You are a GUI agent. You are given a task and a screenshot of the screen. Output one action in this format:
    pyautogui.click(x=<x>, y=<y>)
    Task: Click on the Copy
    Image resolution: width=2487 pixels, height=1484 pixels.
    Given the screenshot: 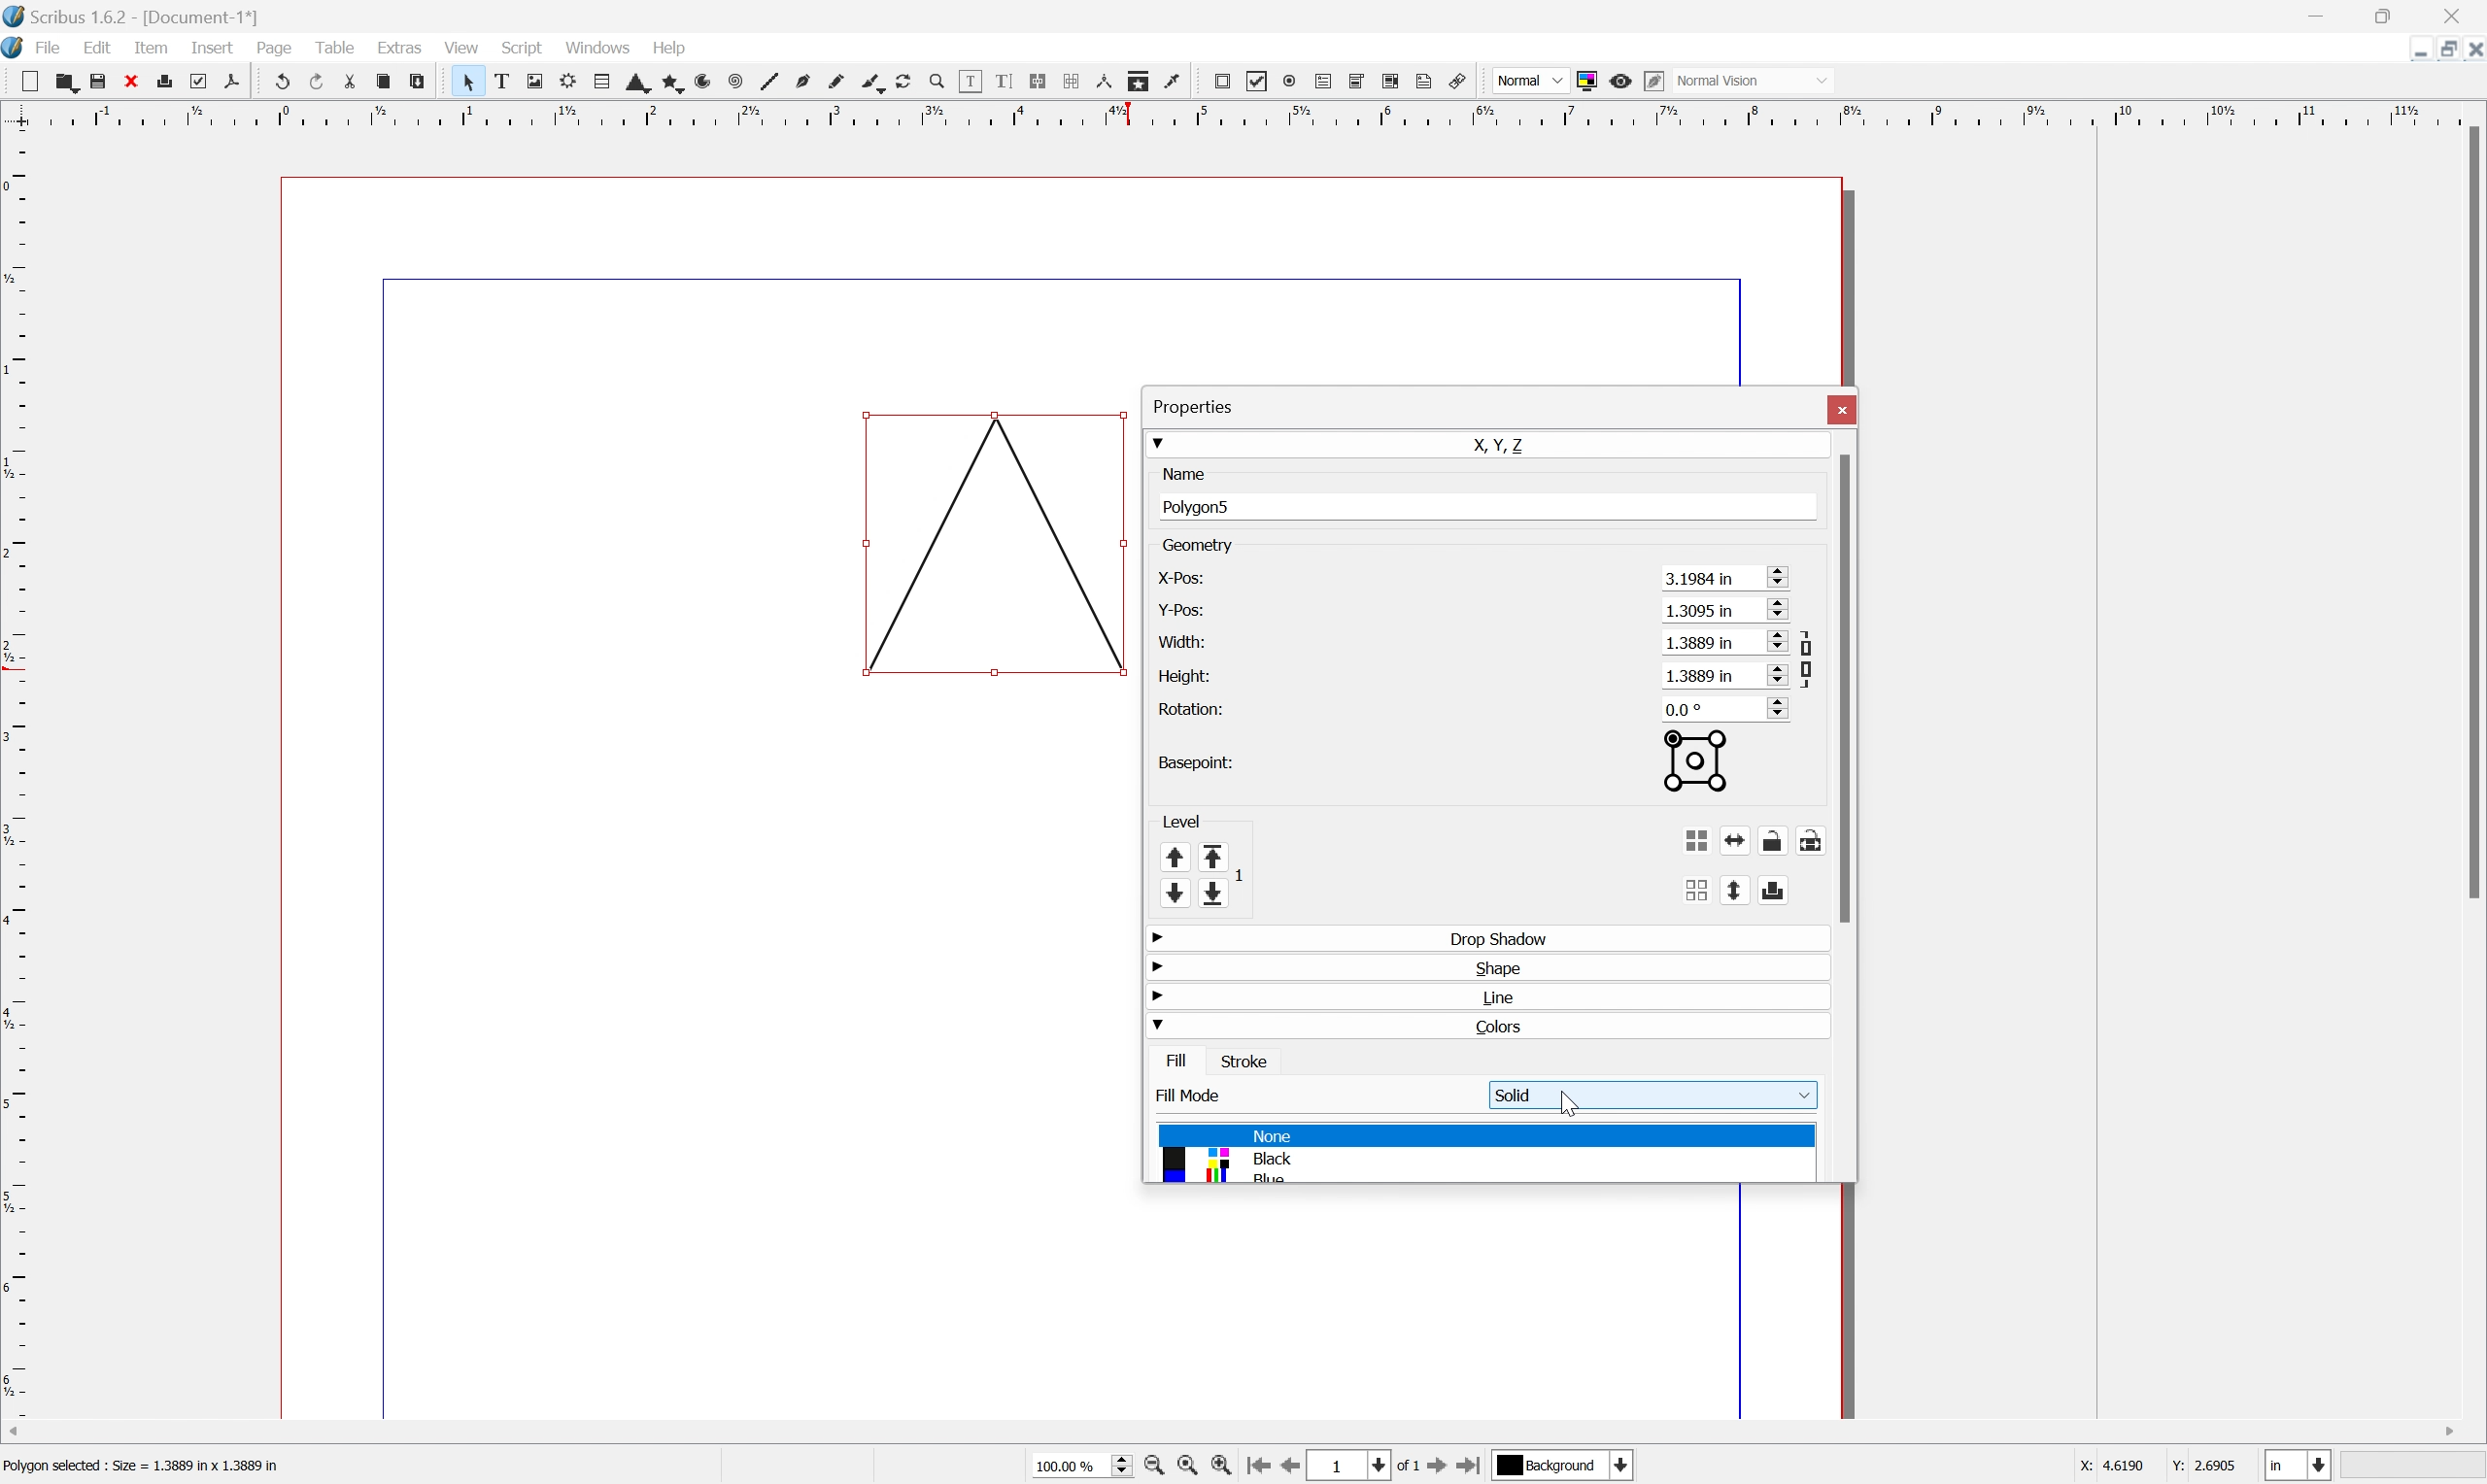 What is the action you would take?
    pyautogui.click(x=381, y=81)
    